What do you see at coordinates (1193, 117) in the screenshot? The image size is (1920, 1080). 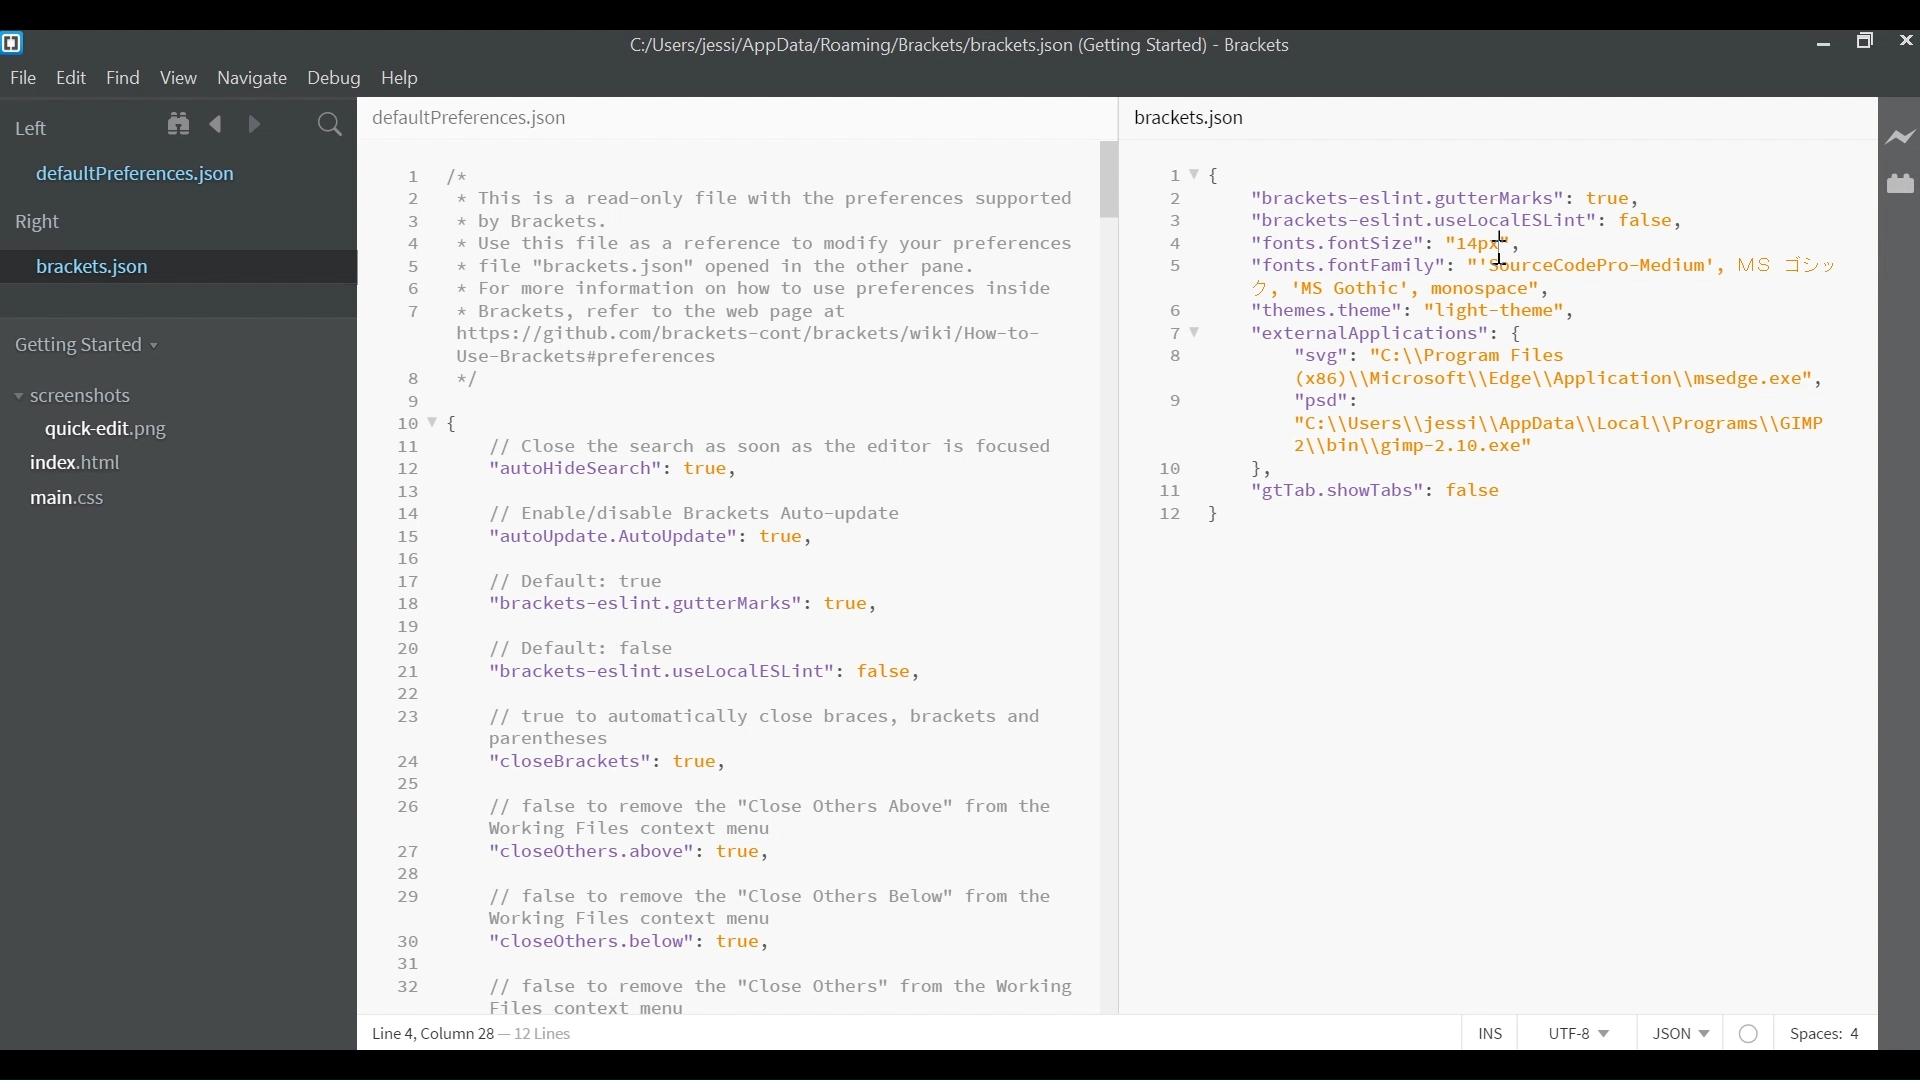 I see `bracket.json` at bounding box center [1193, 117].